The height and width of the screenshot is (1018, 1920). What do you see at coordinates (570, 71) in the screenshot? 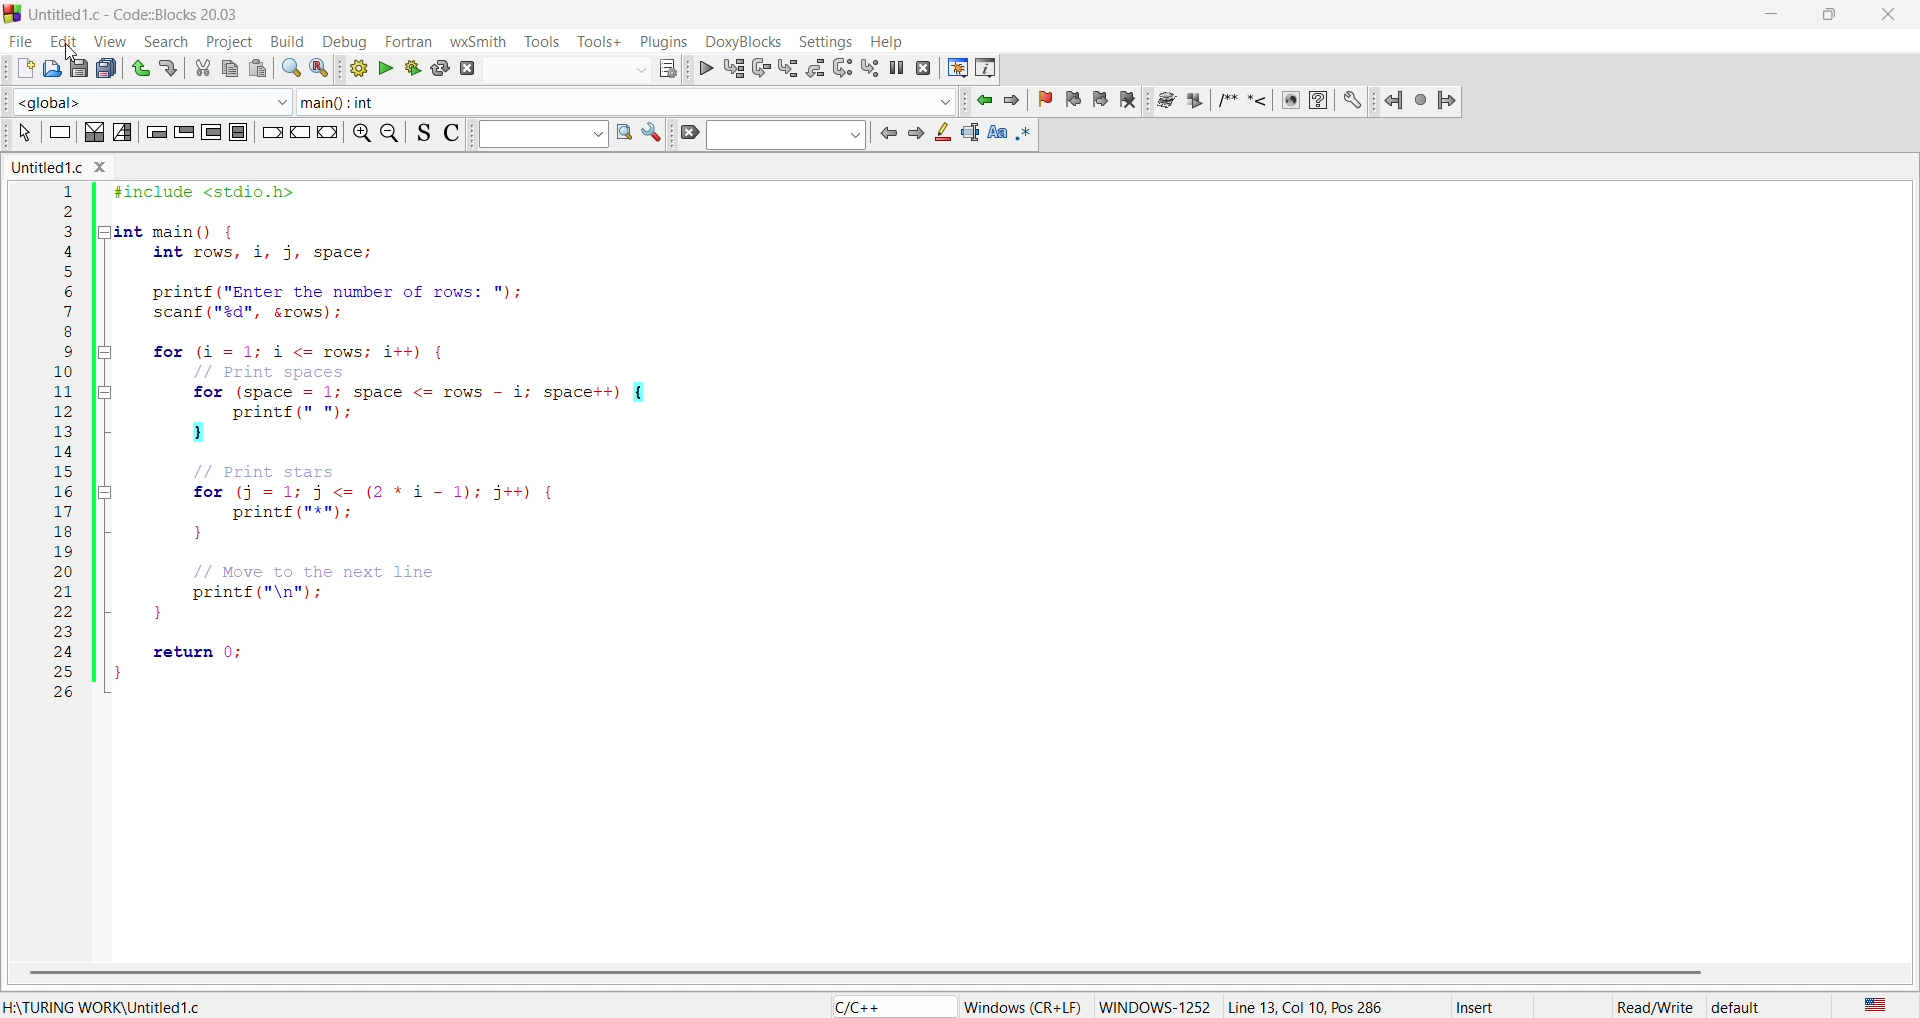
I see `input ` at bounding box center [570, 71].